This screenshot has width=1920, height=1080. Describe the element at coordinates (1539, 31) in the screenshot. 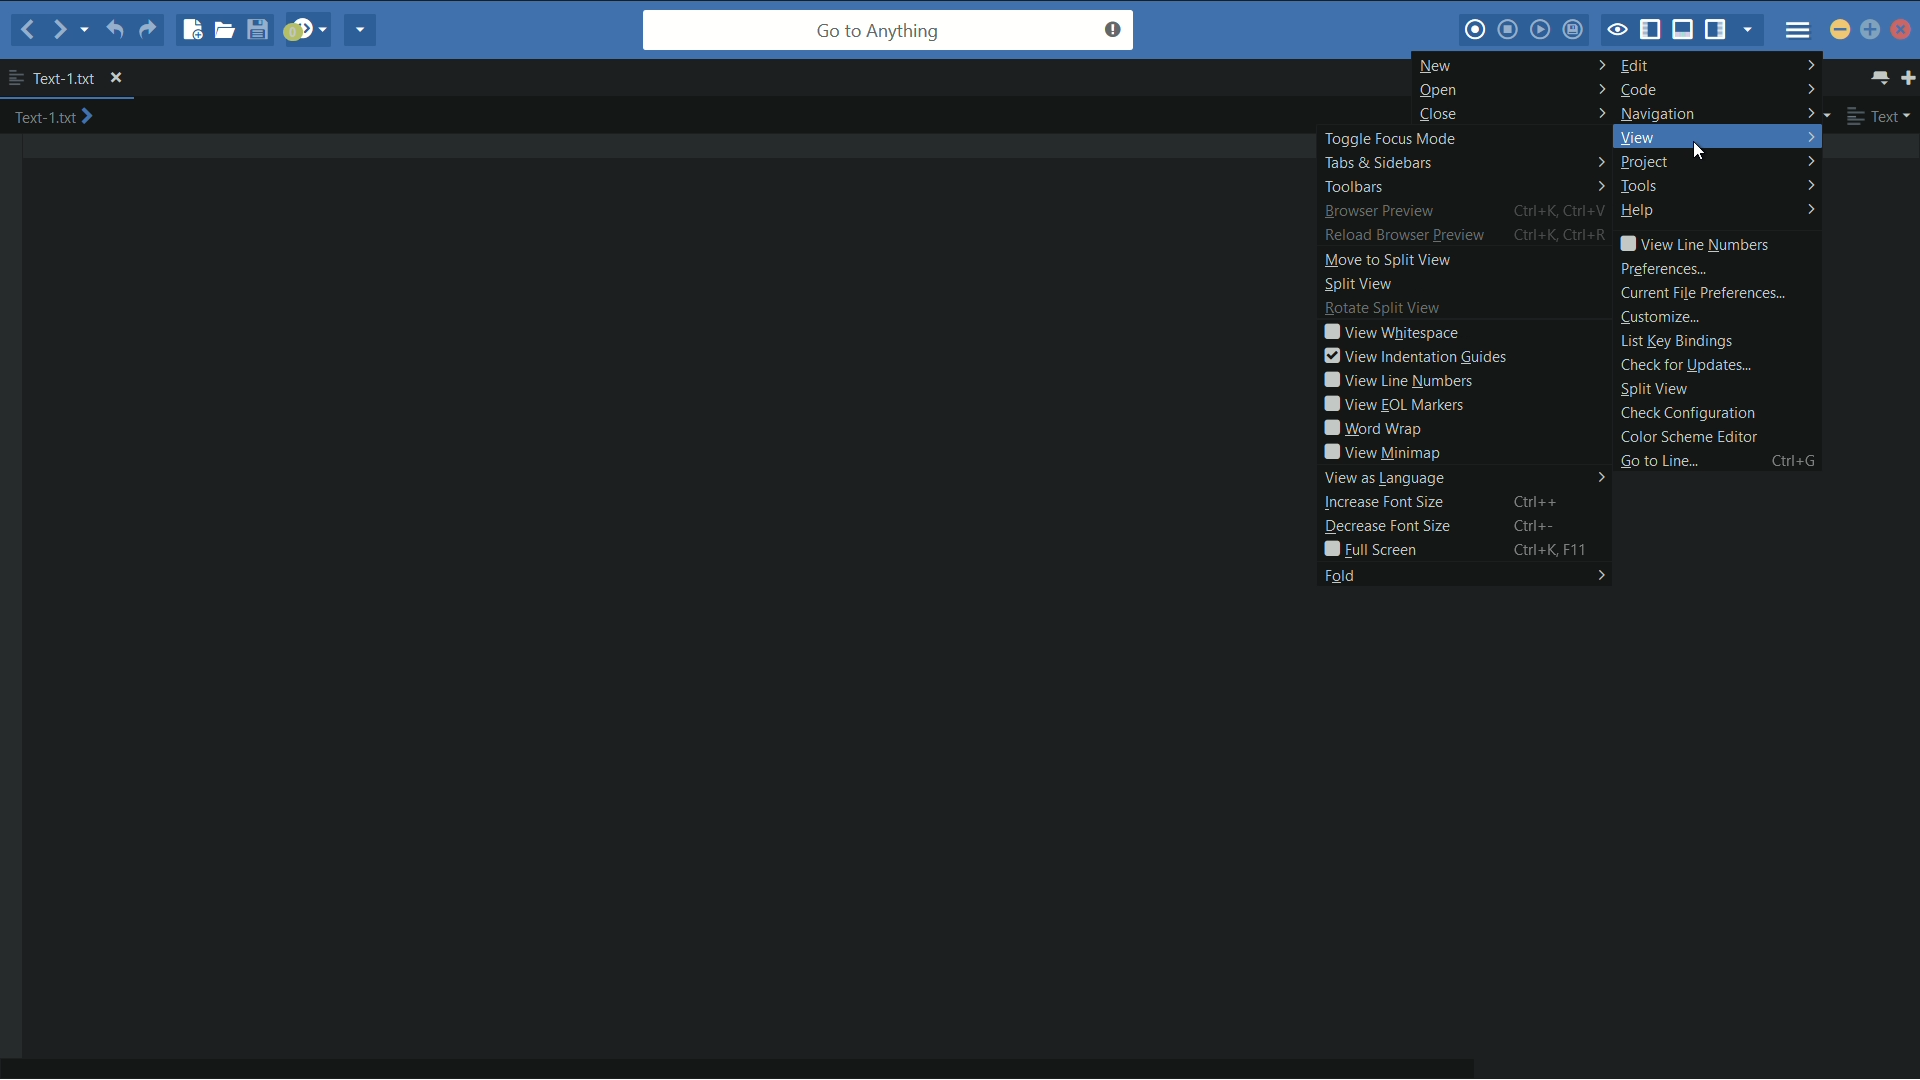

I see `play last macro` at that location.